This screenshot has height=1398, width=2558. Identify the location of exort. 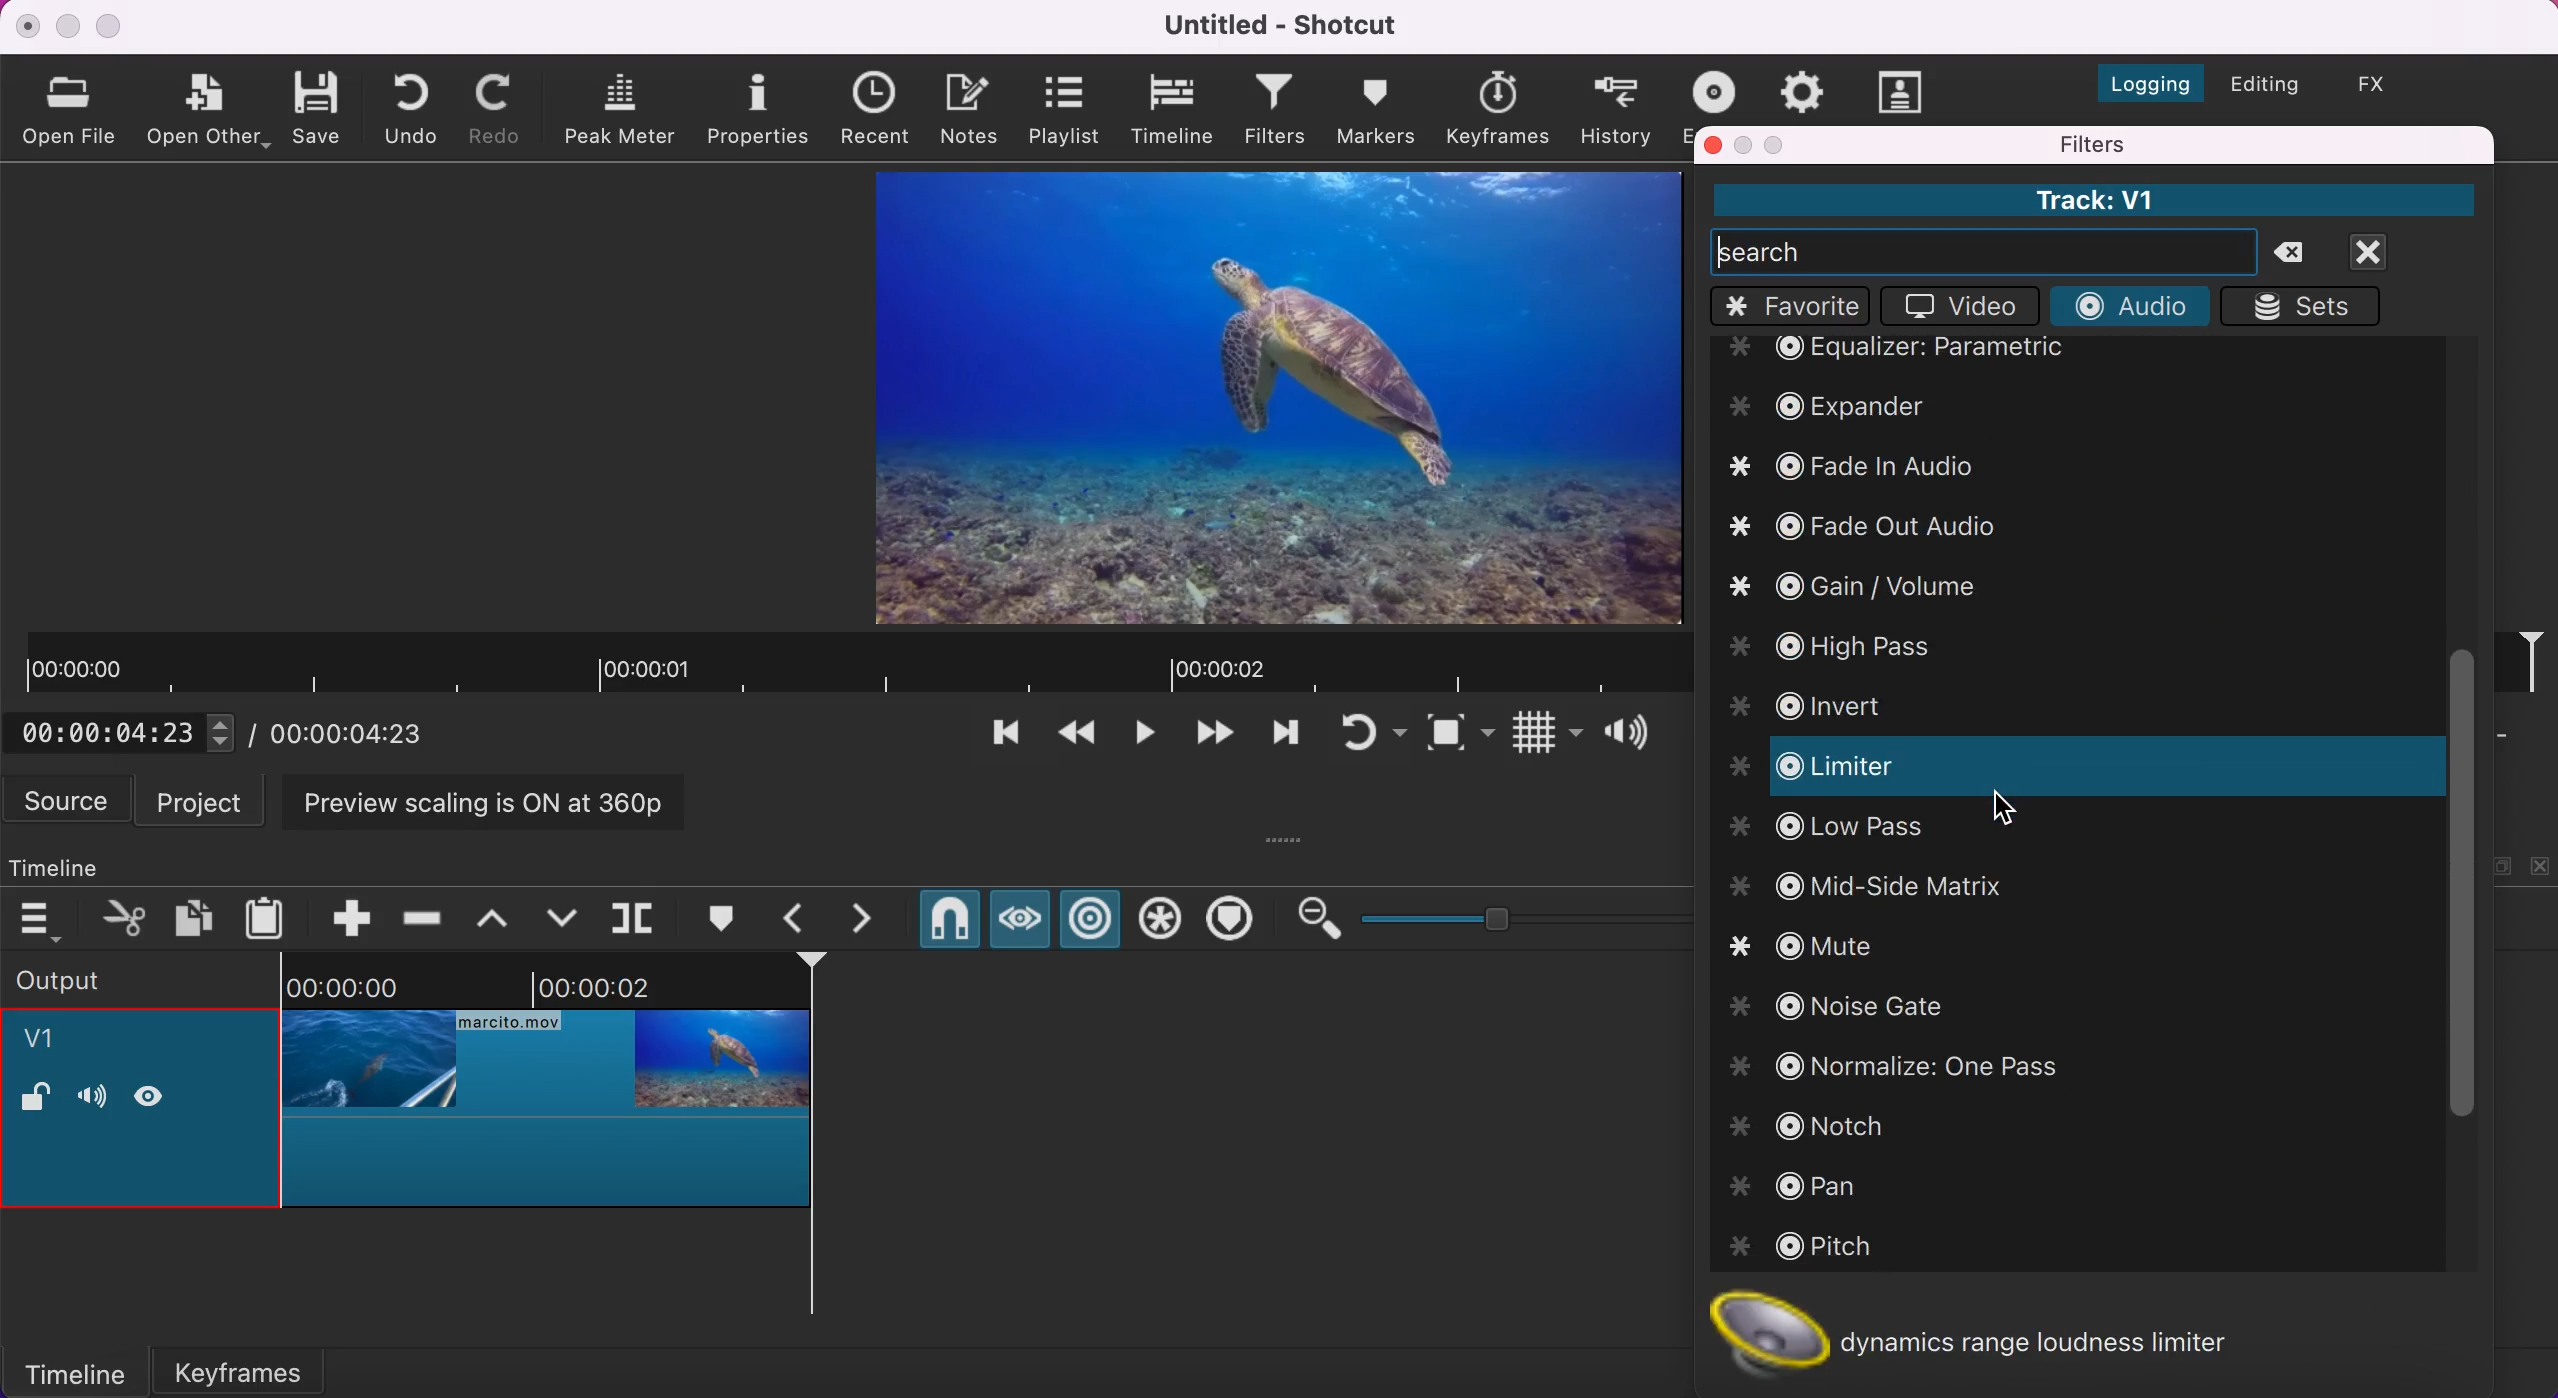
(1720, 88).